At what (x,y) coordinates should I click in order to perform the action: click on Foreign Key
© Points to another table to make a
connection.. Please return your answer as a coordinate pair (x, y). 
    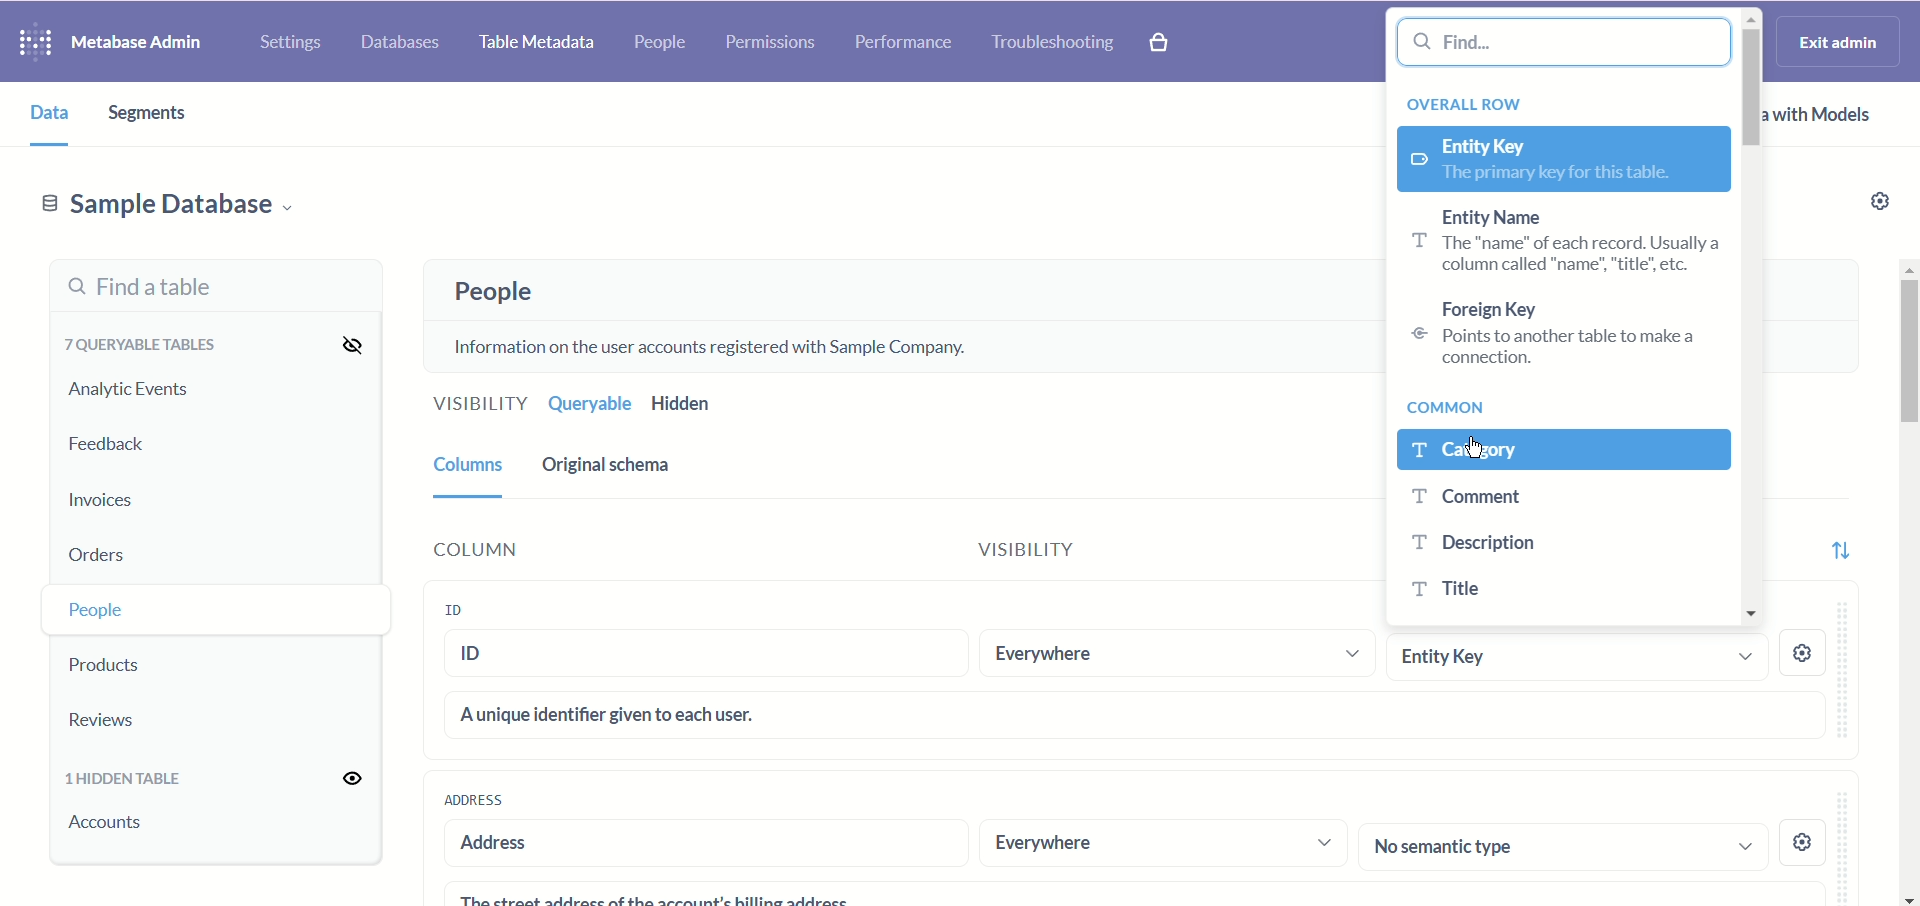
    Looking at the image, I should click on (1548, 334).